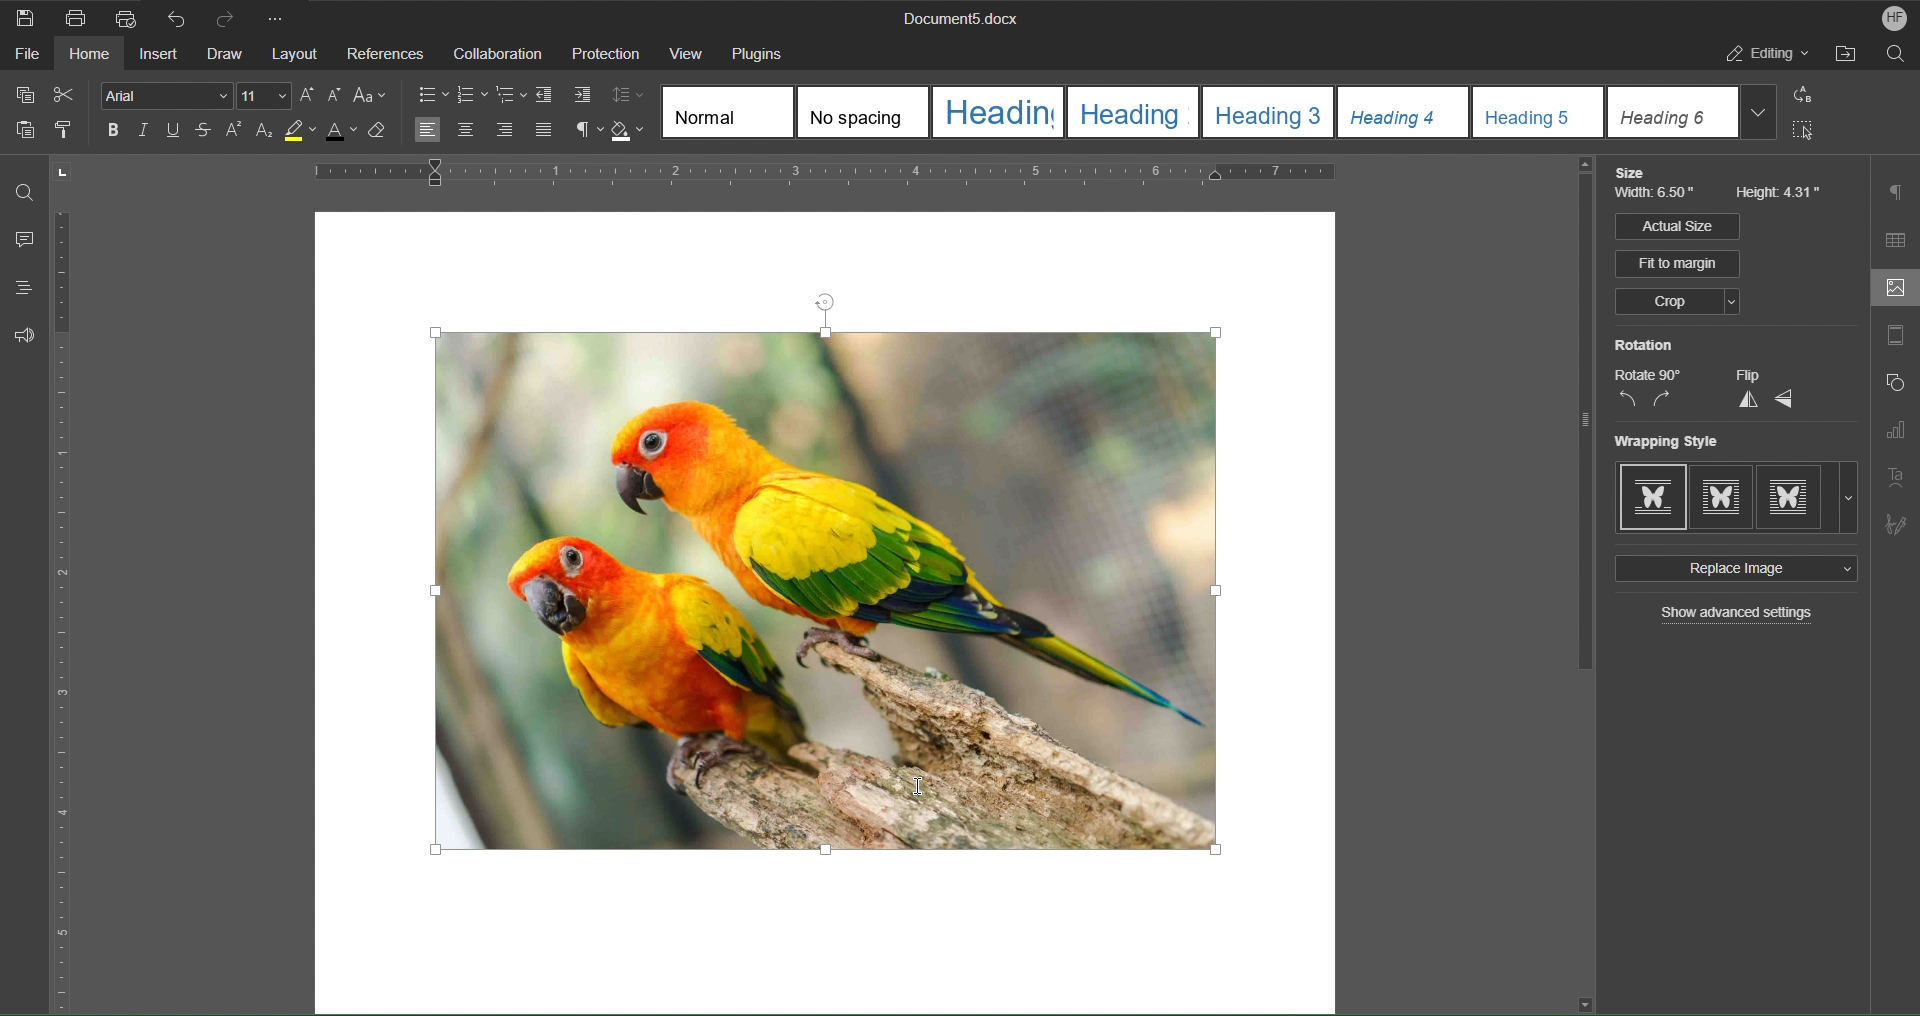 The height and width of the screenshot is (1016, 1920). What do you see at coordinates (1888, 18) in the screenshot?
I see `Account` at bounding box center [1888, 18].